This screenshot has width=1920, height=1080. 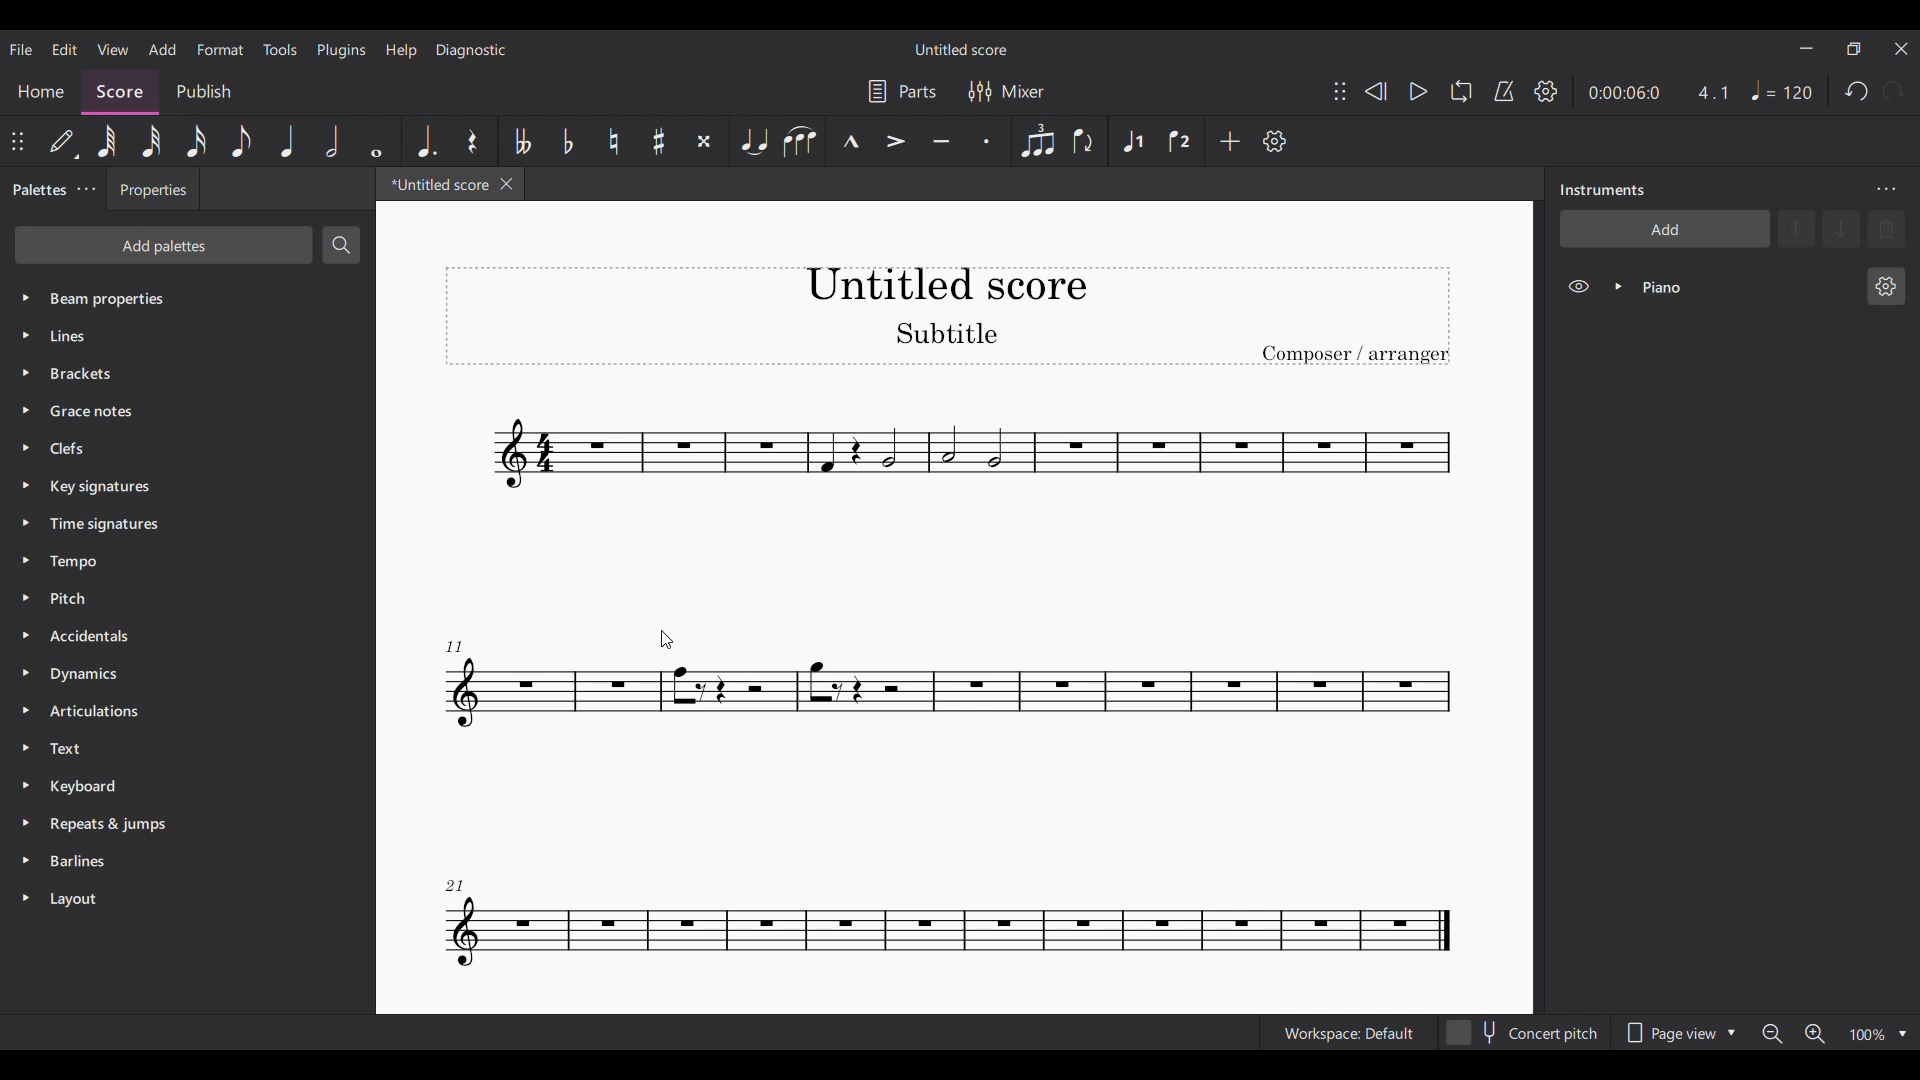 I want to click on Barlines, so click(x=172, y=864).